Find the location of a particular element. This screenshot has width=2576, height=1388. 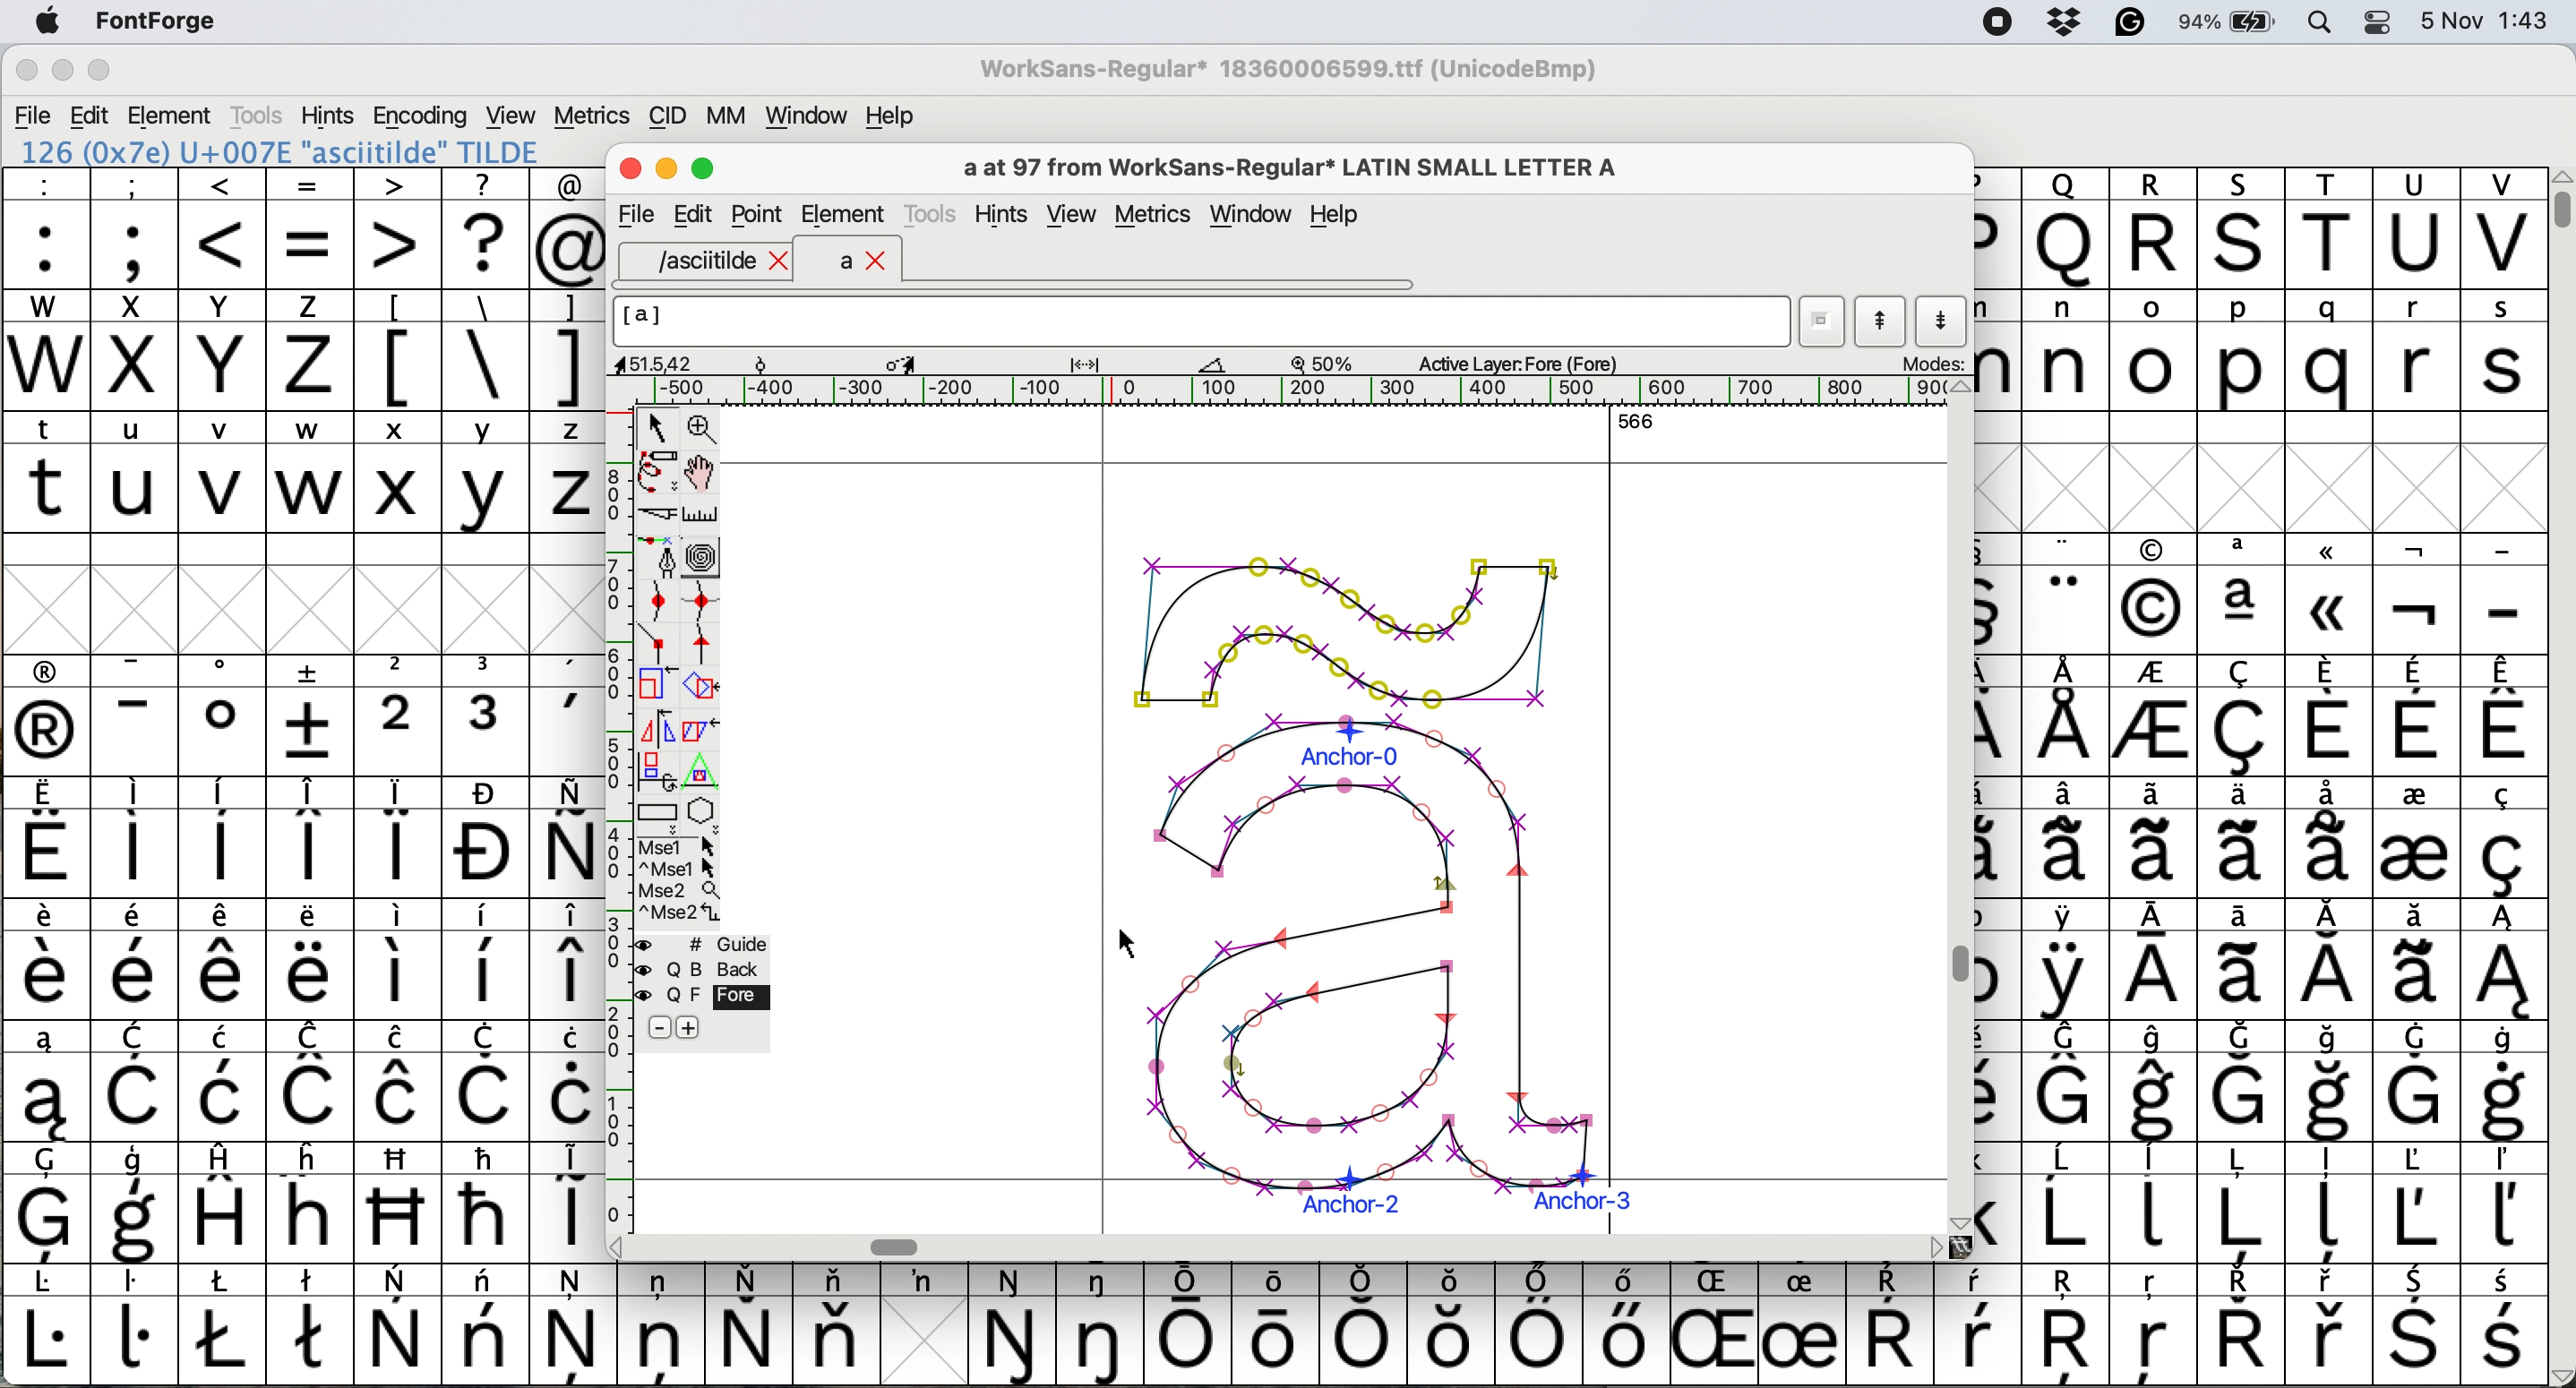

dropbox is located at coordinates (2058, 22).